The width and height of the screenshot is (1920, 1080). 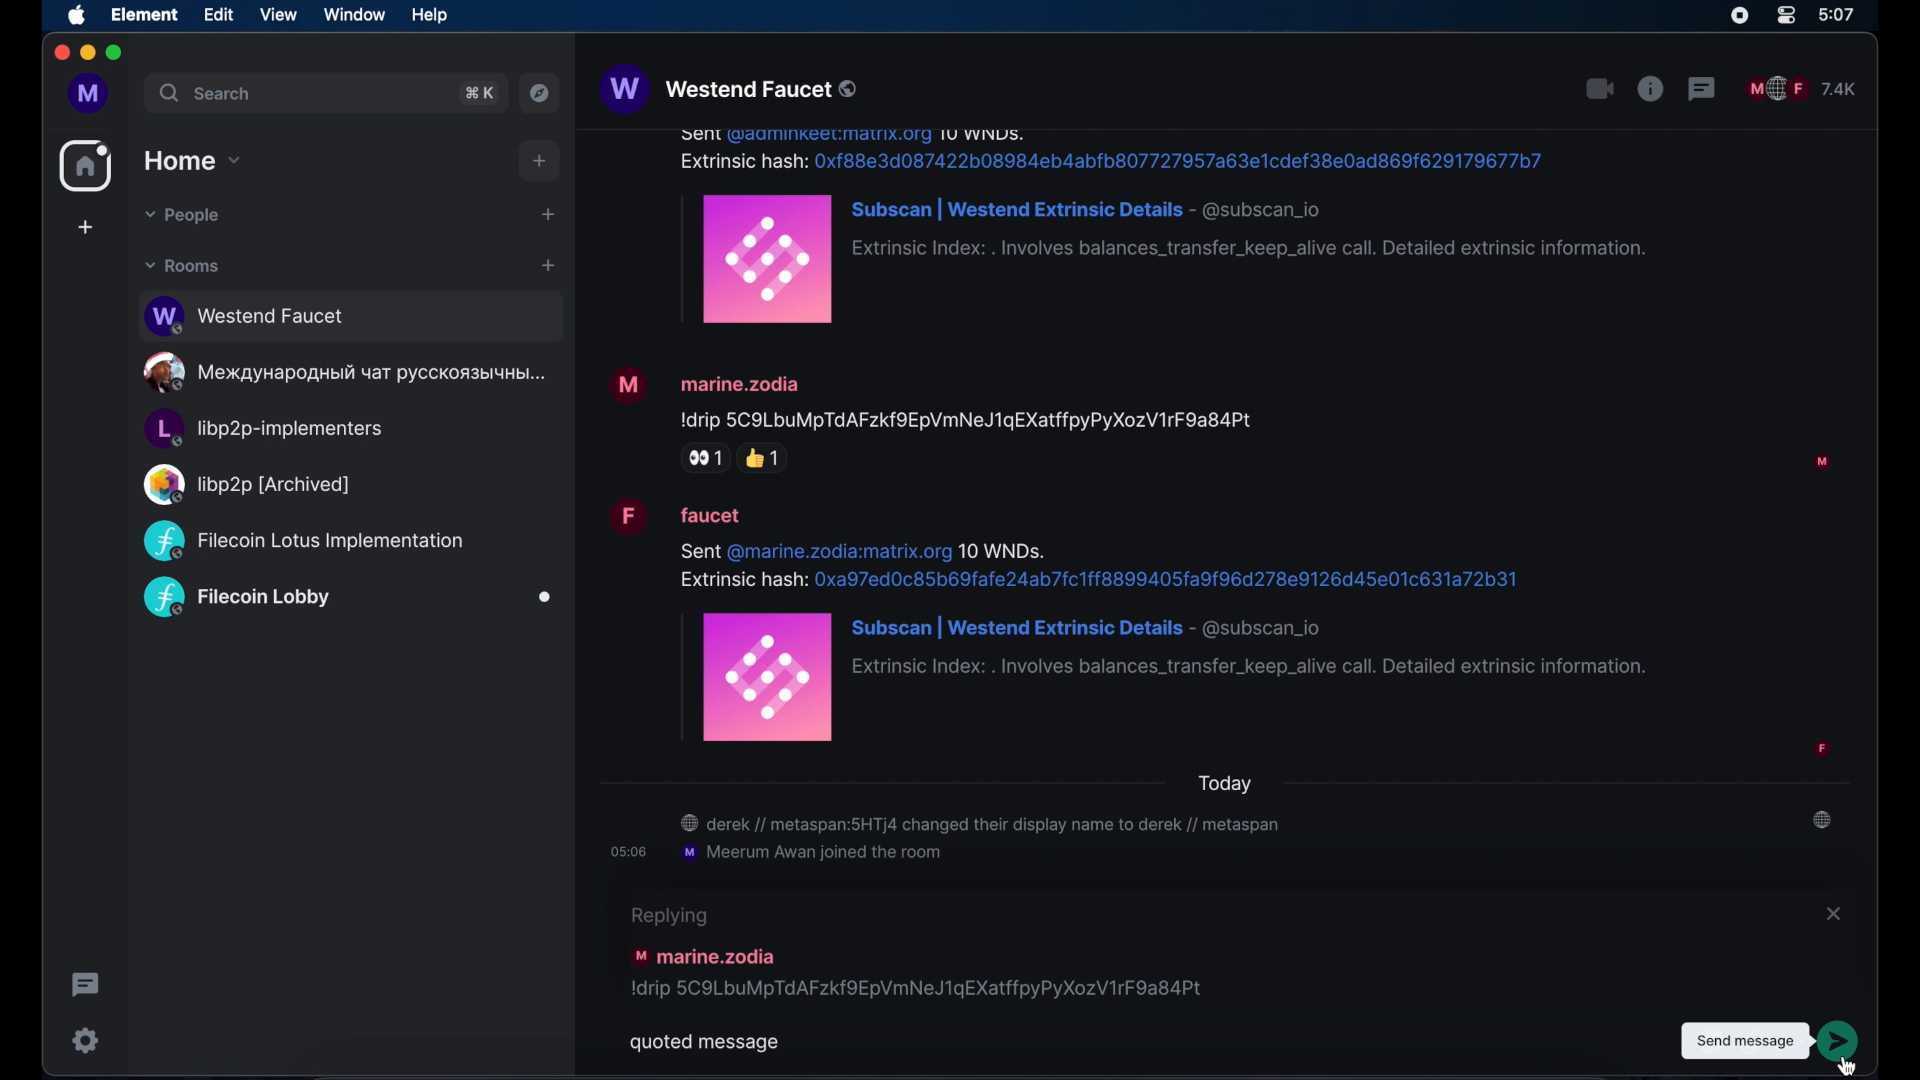 I want to click on public room, so click(x=348, y=599).